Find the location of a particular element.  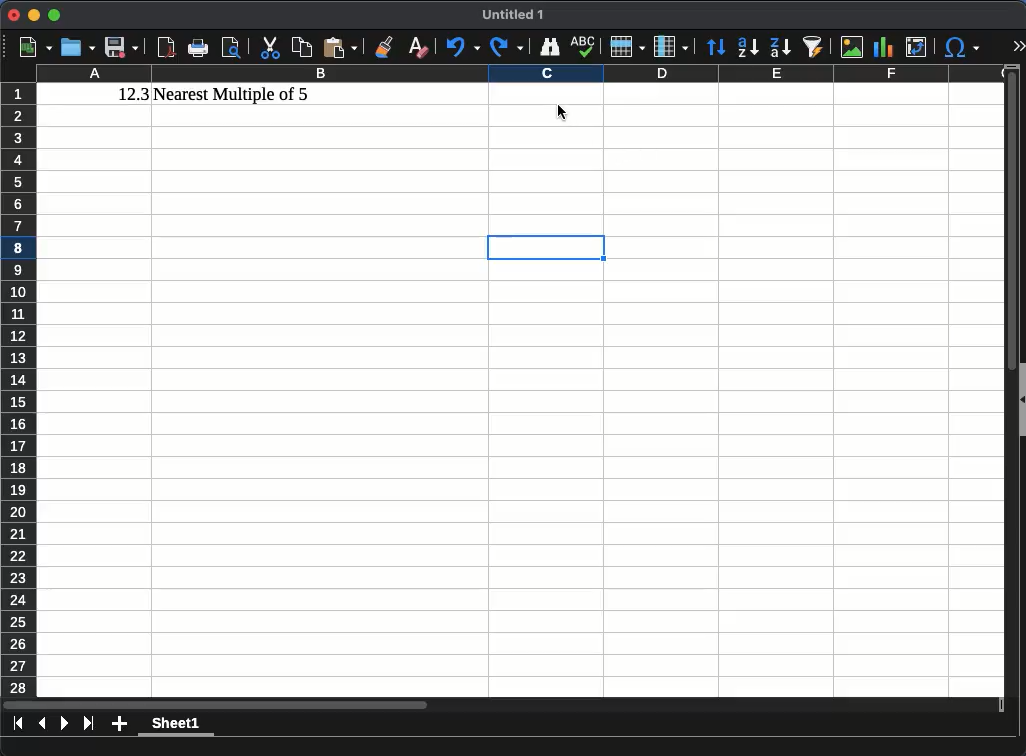

paste is located at coordinates (340, 47).